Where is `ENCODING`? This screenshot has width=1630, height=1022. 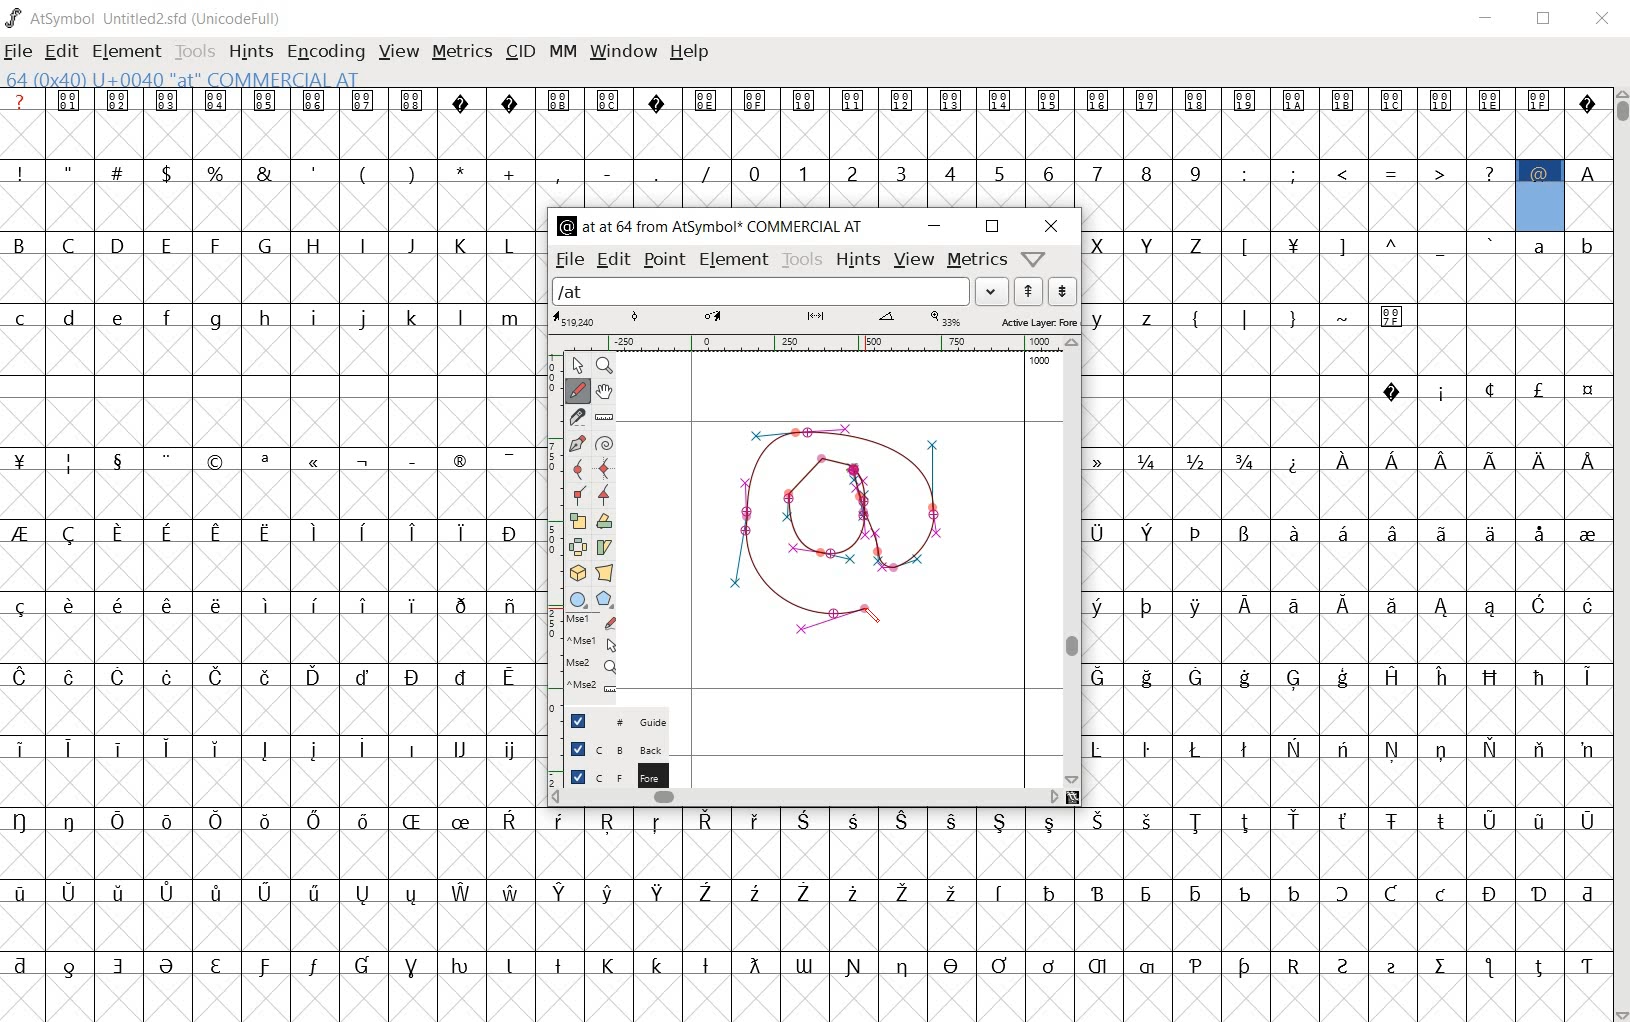
ENCODING is located at coordinates (329, 54).